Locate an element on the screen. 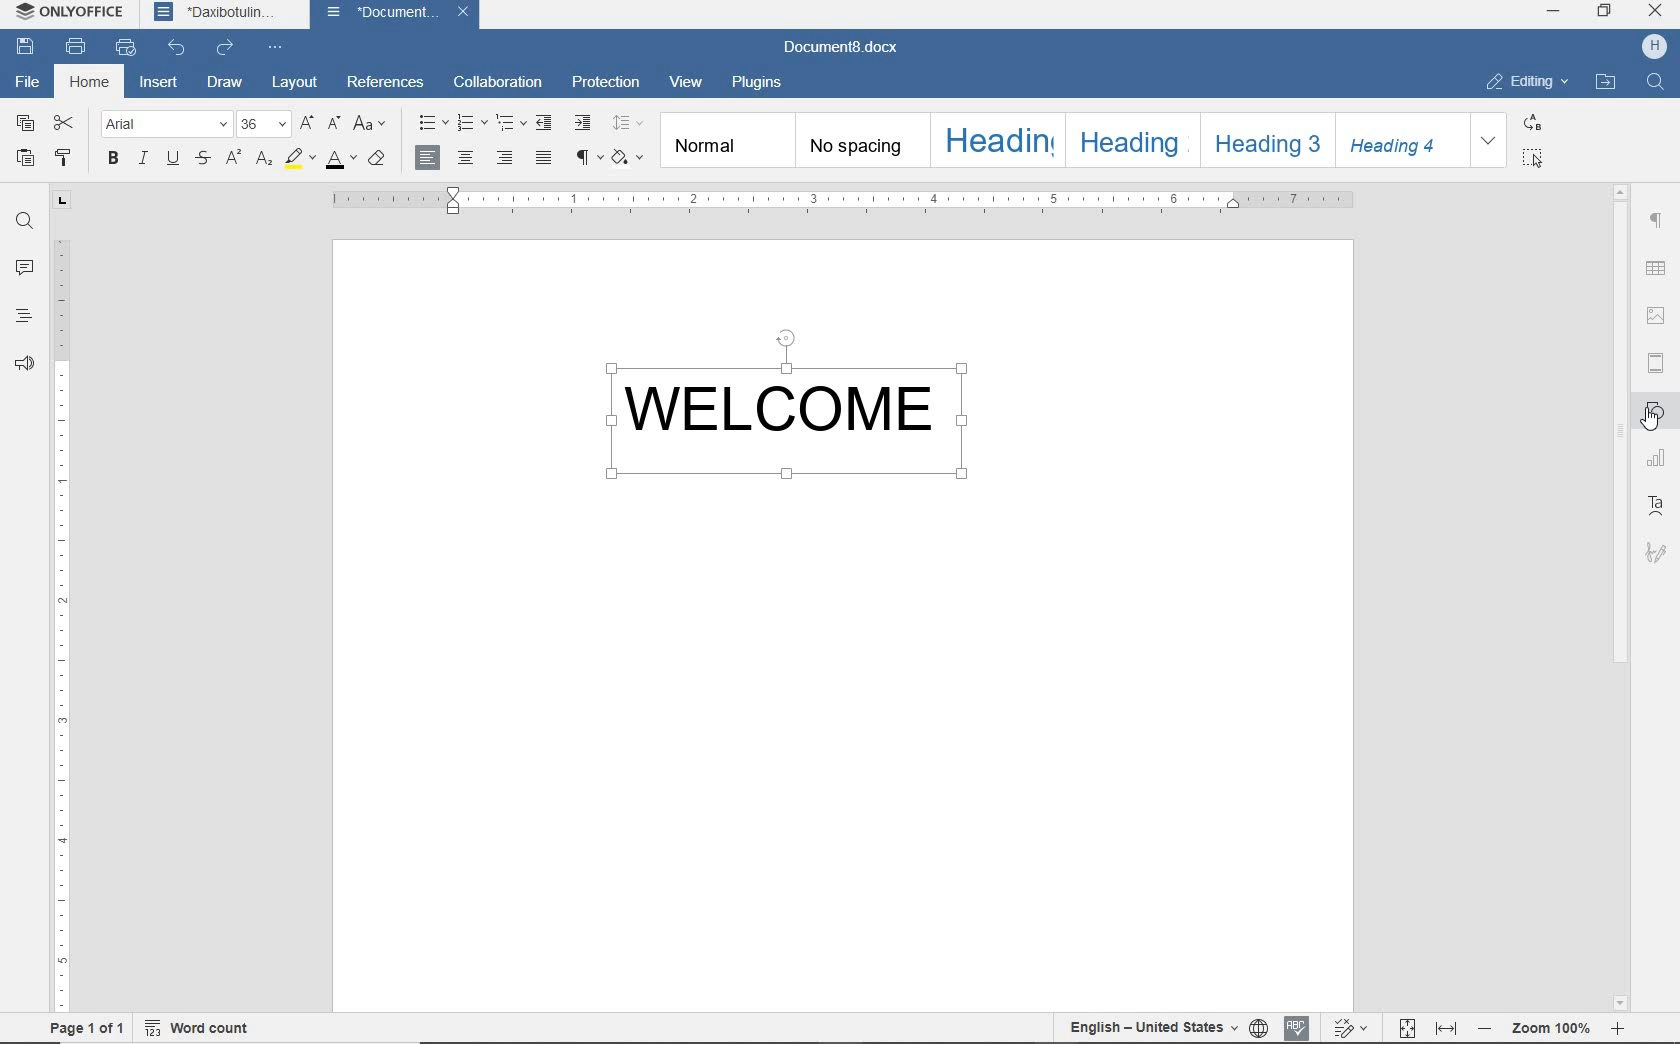 This screenshot has width=1680, height=1044. Heading 2 is located at coordinates (1133, 139).